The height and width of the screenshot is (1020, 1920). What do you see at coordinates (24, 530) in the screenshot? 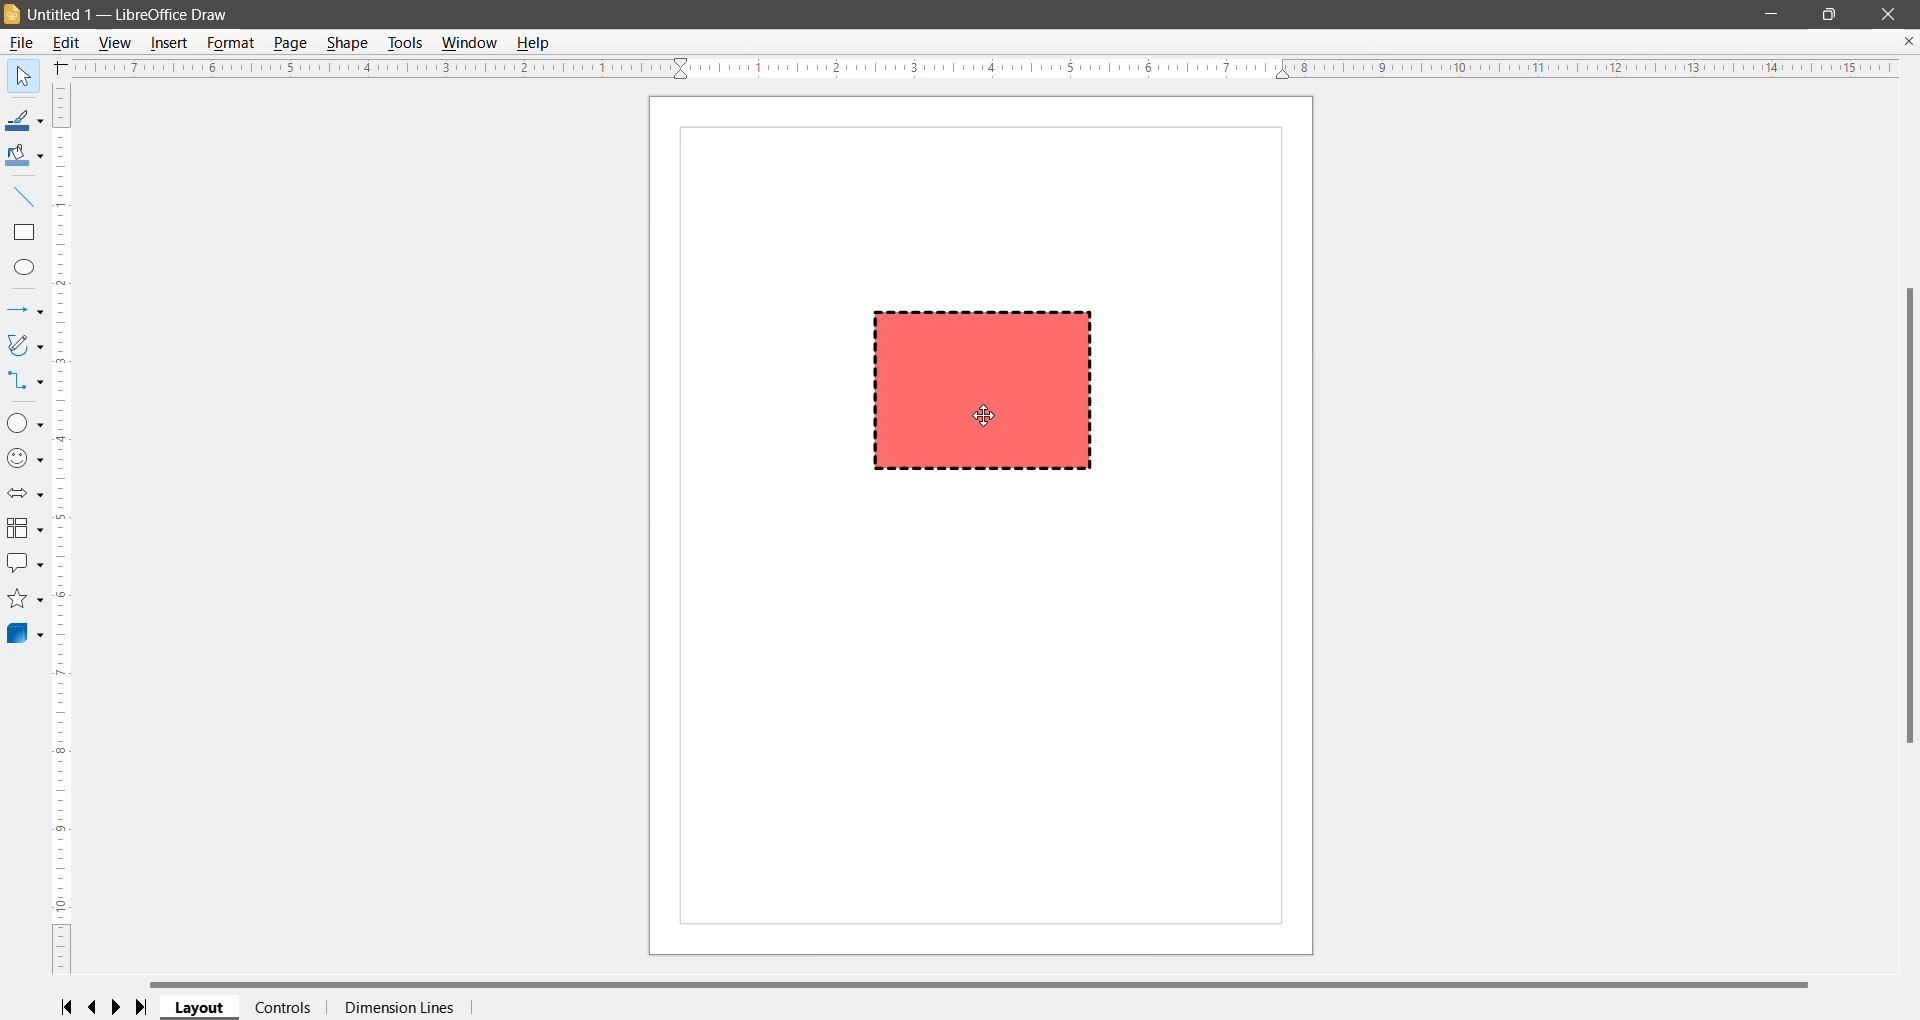
I see `Flowchart` at bounding box center [24, 530].